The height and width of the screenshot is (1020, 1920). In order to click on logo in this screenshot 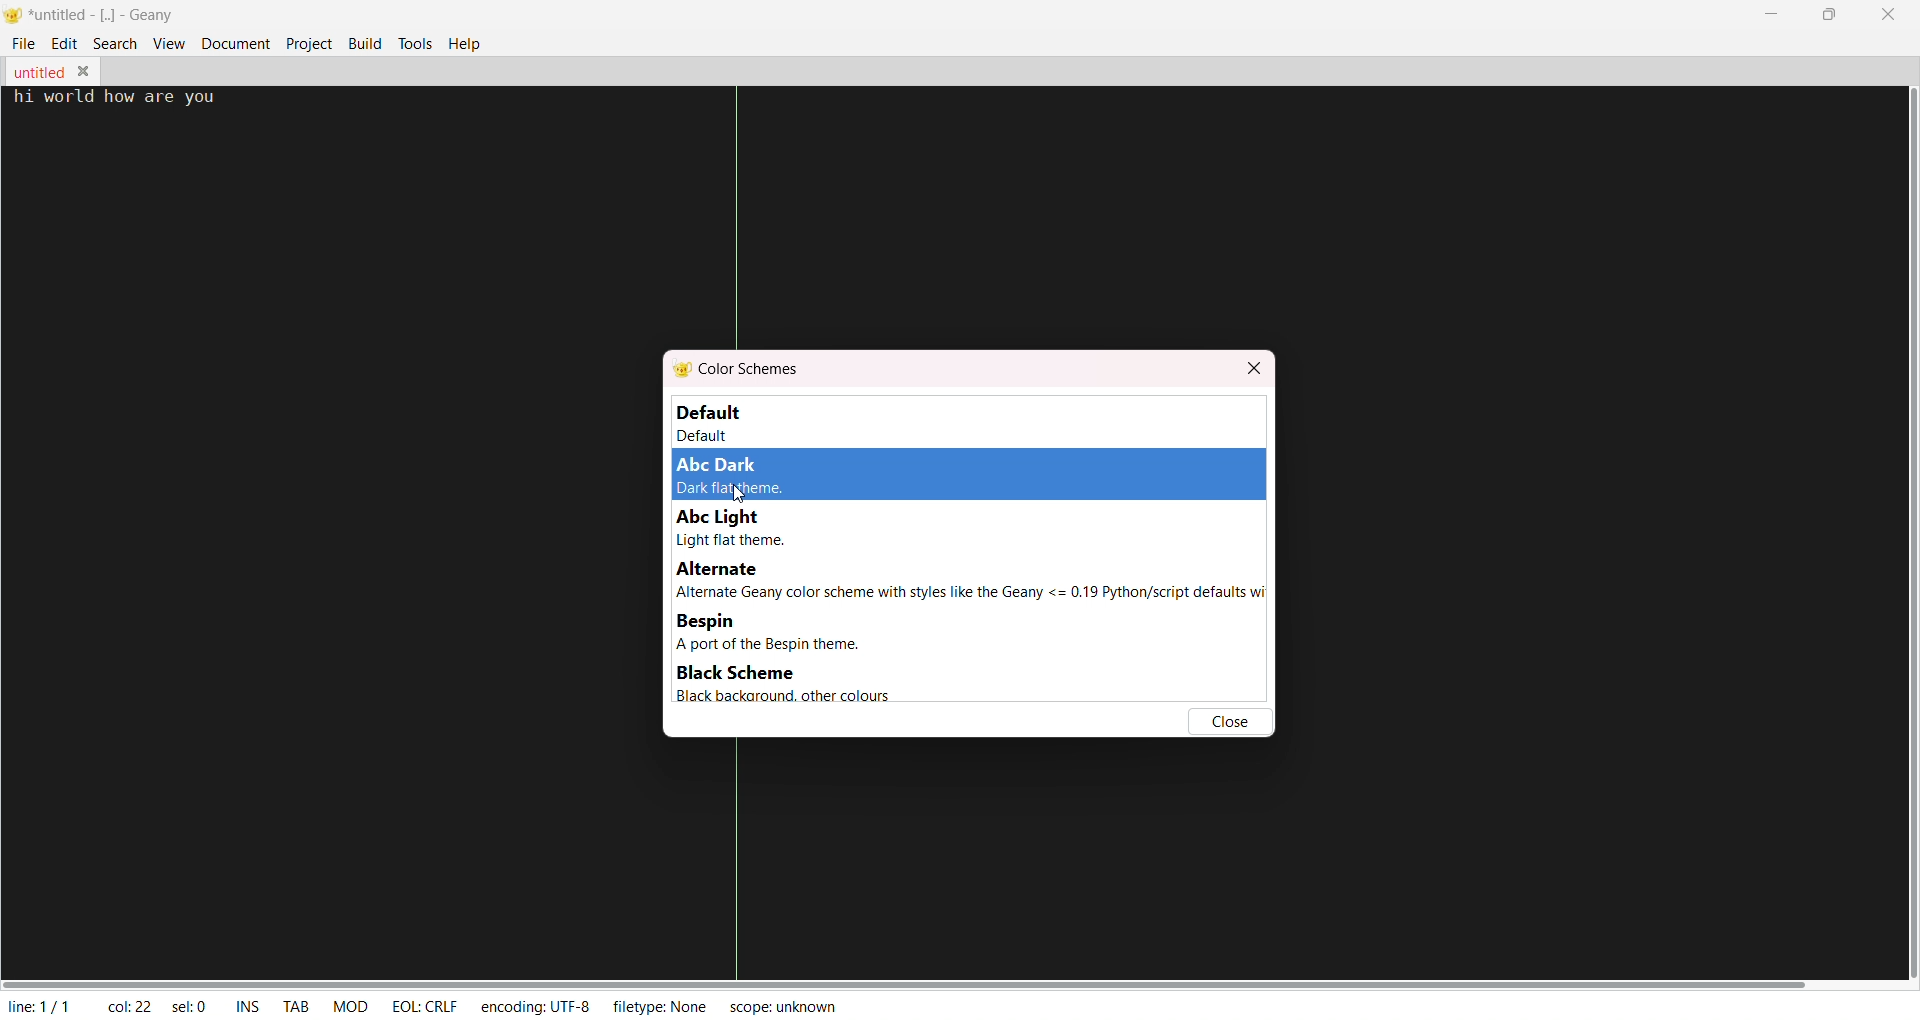, I will do `click(15, 15)`.